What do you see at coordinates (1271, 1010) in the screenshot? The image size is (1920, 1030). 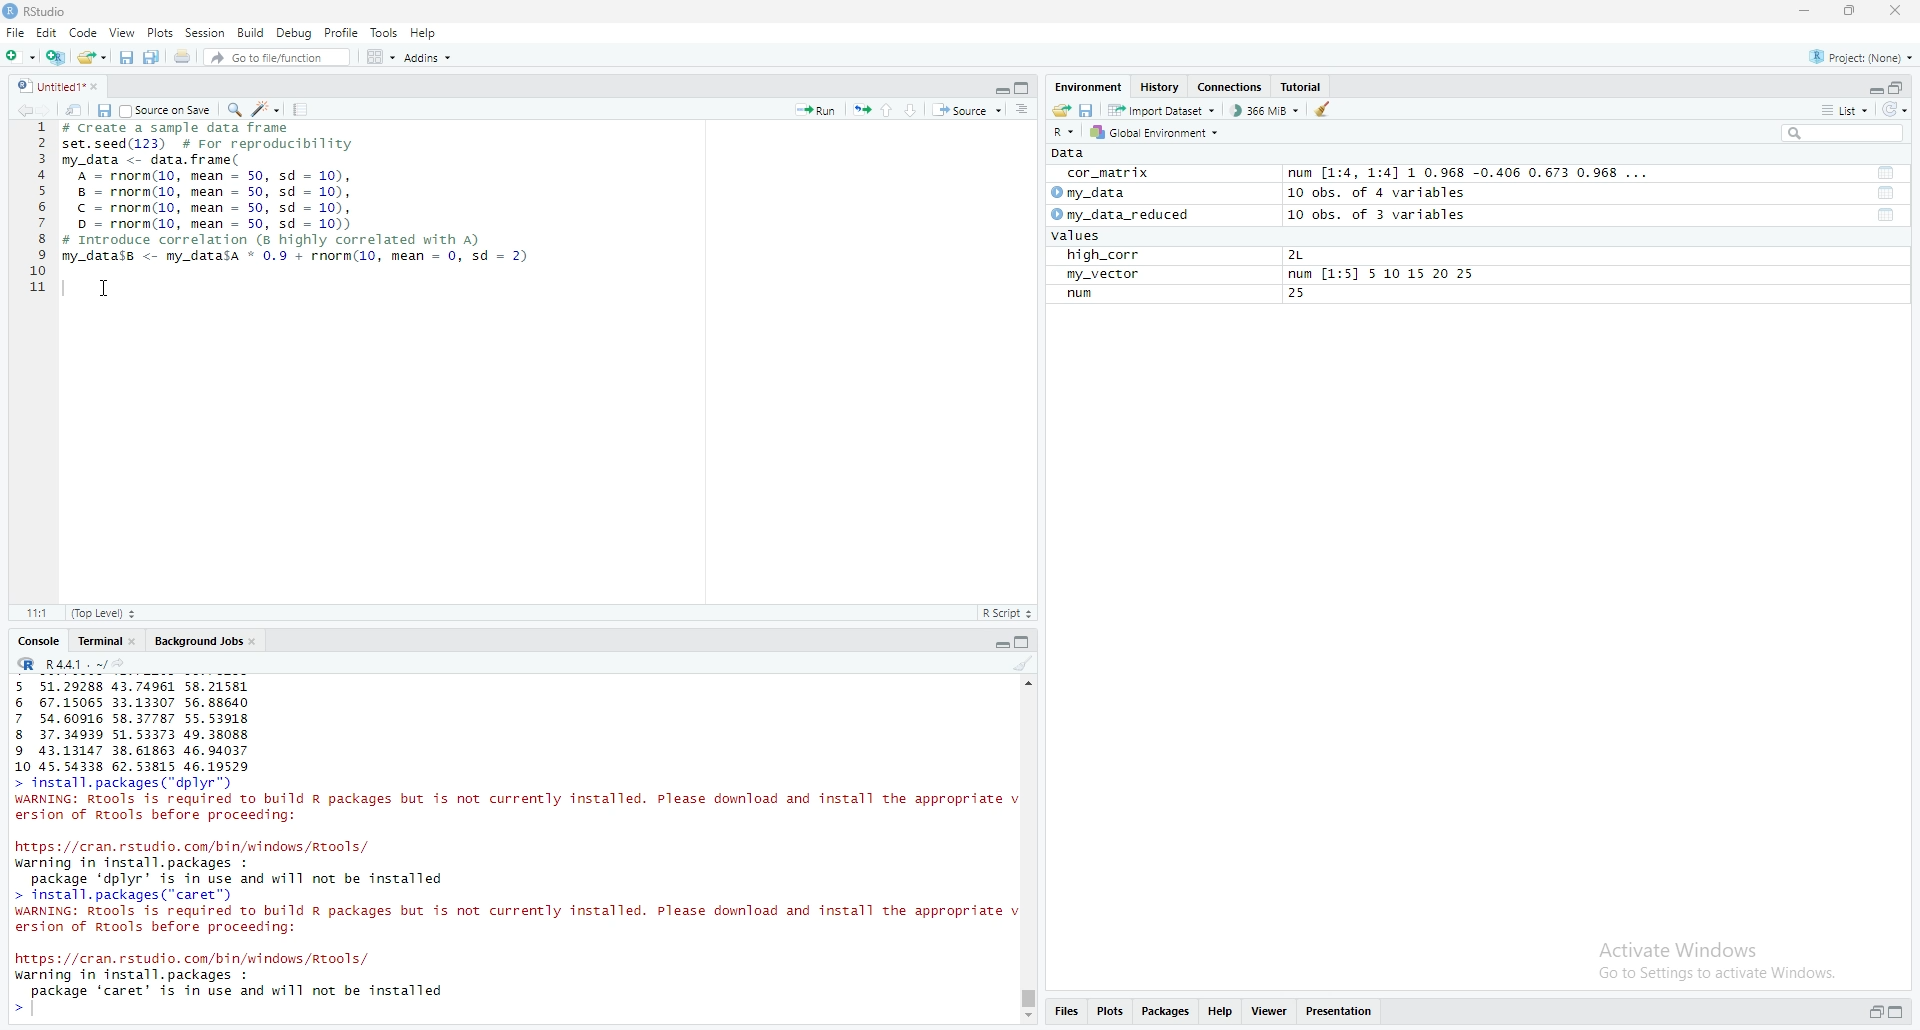 I see `Viewer` at bounding box center [1271, 1010].